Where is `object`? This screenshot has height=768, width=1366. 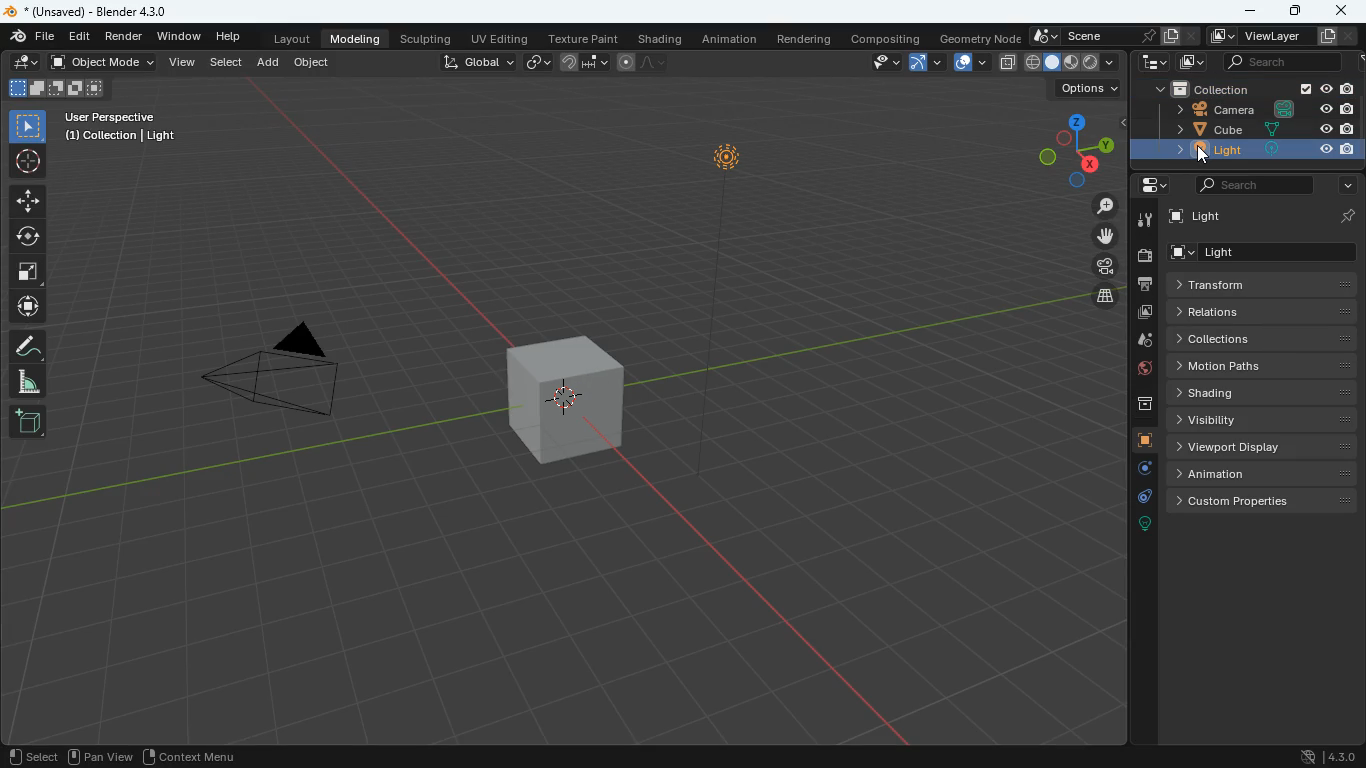
object is located at coordinates (317, 66).